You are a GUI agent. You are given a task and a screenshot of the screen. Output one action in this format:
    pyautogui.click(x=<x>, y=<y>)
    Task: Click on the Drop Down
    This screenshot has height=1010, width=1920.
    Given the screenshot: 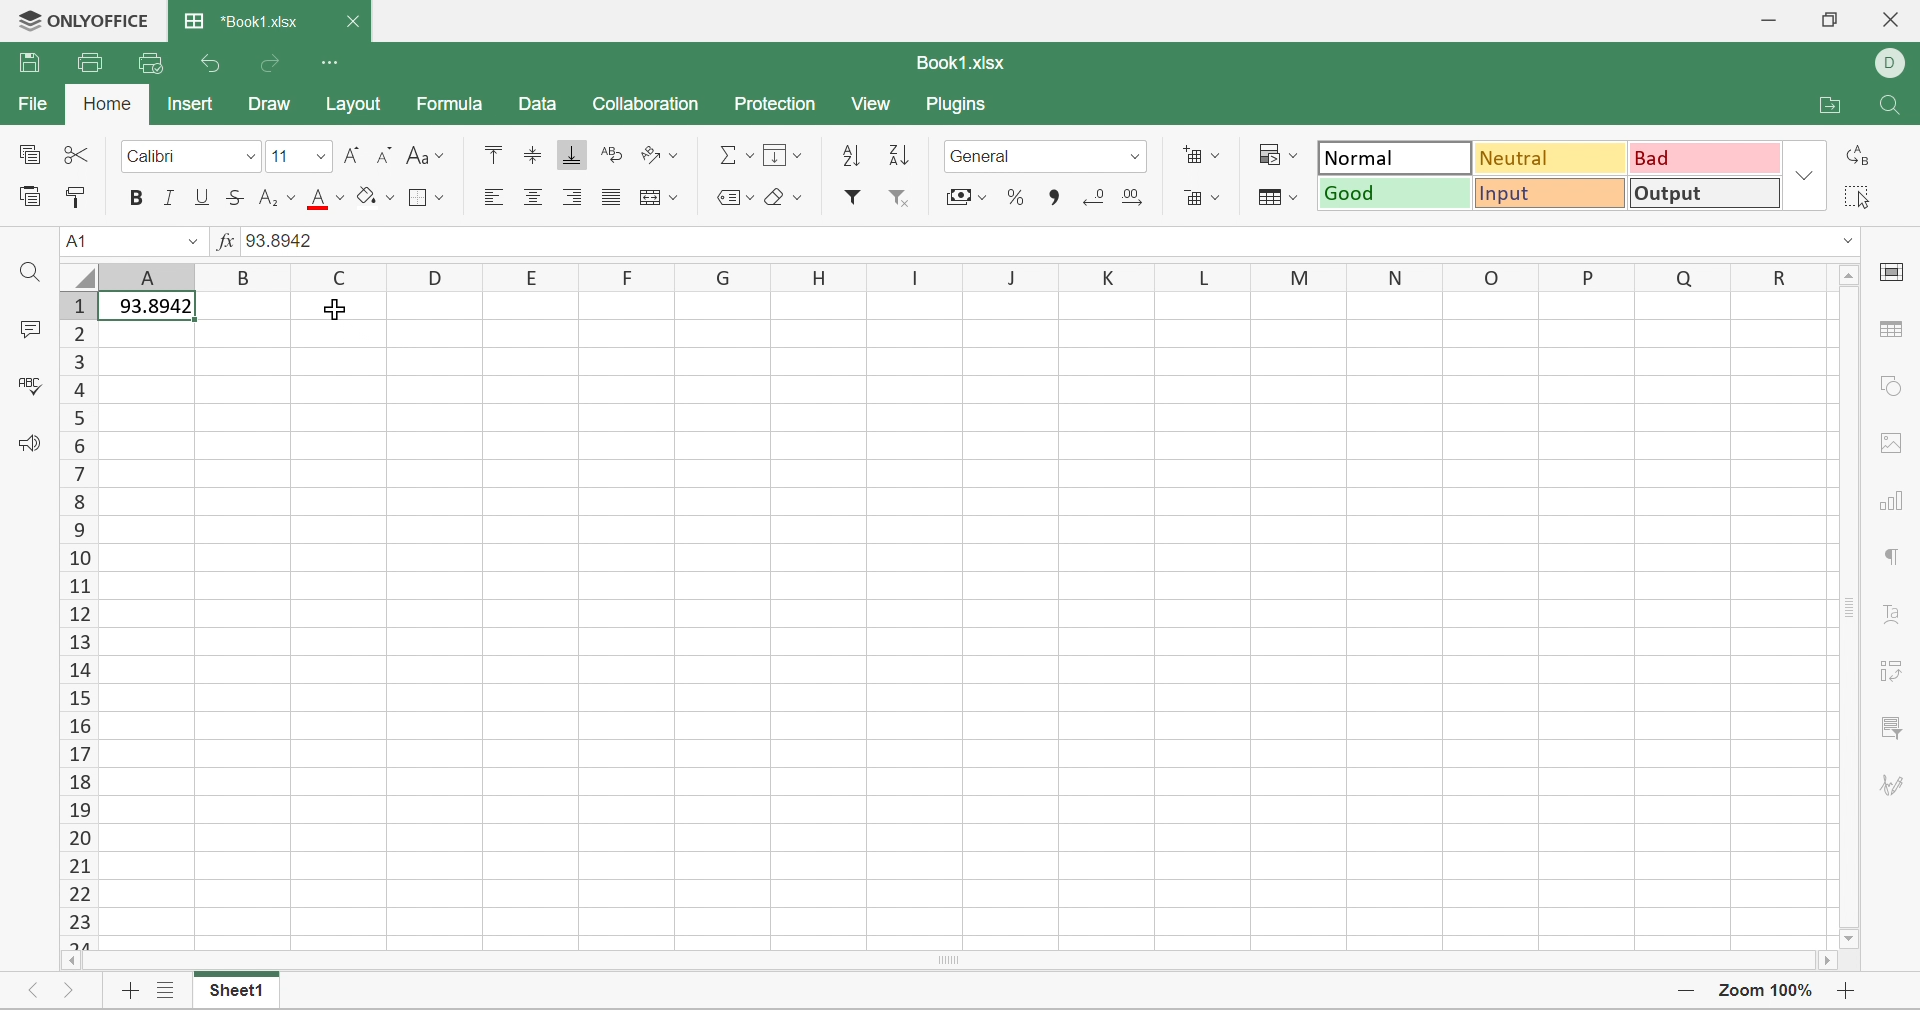 What is the action you would take?
    pyautogui.click(x=1134, y=154)
    